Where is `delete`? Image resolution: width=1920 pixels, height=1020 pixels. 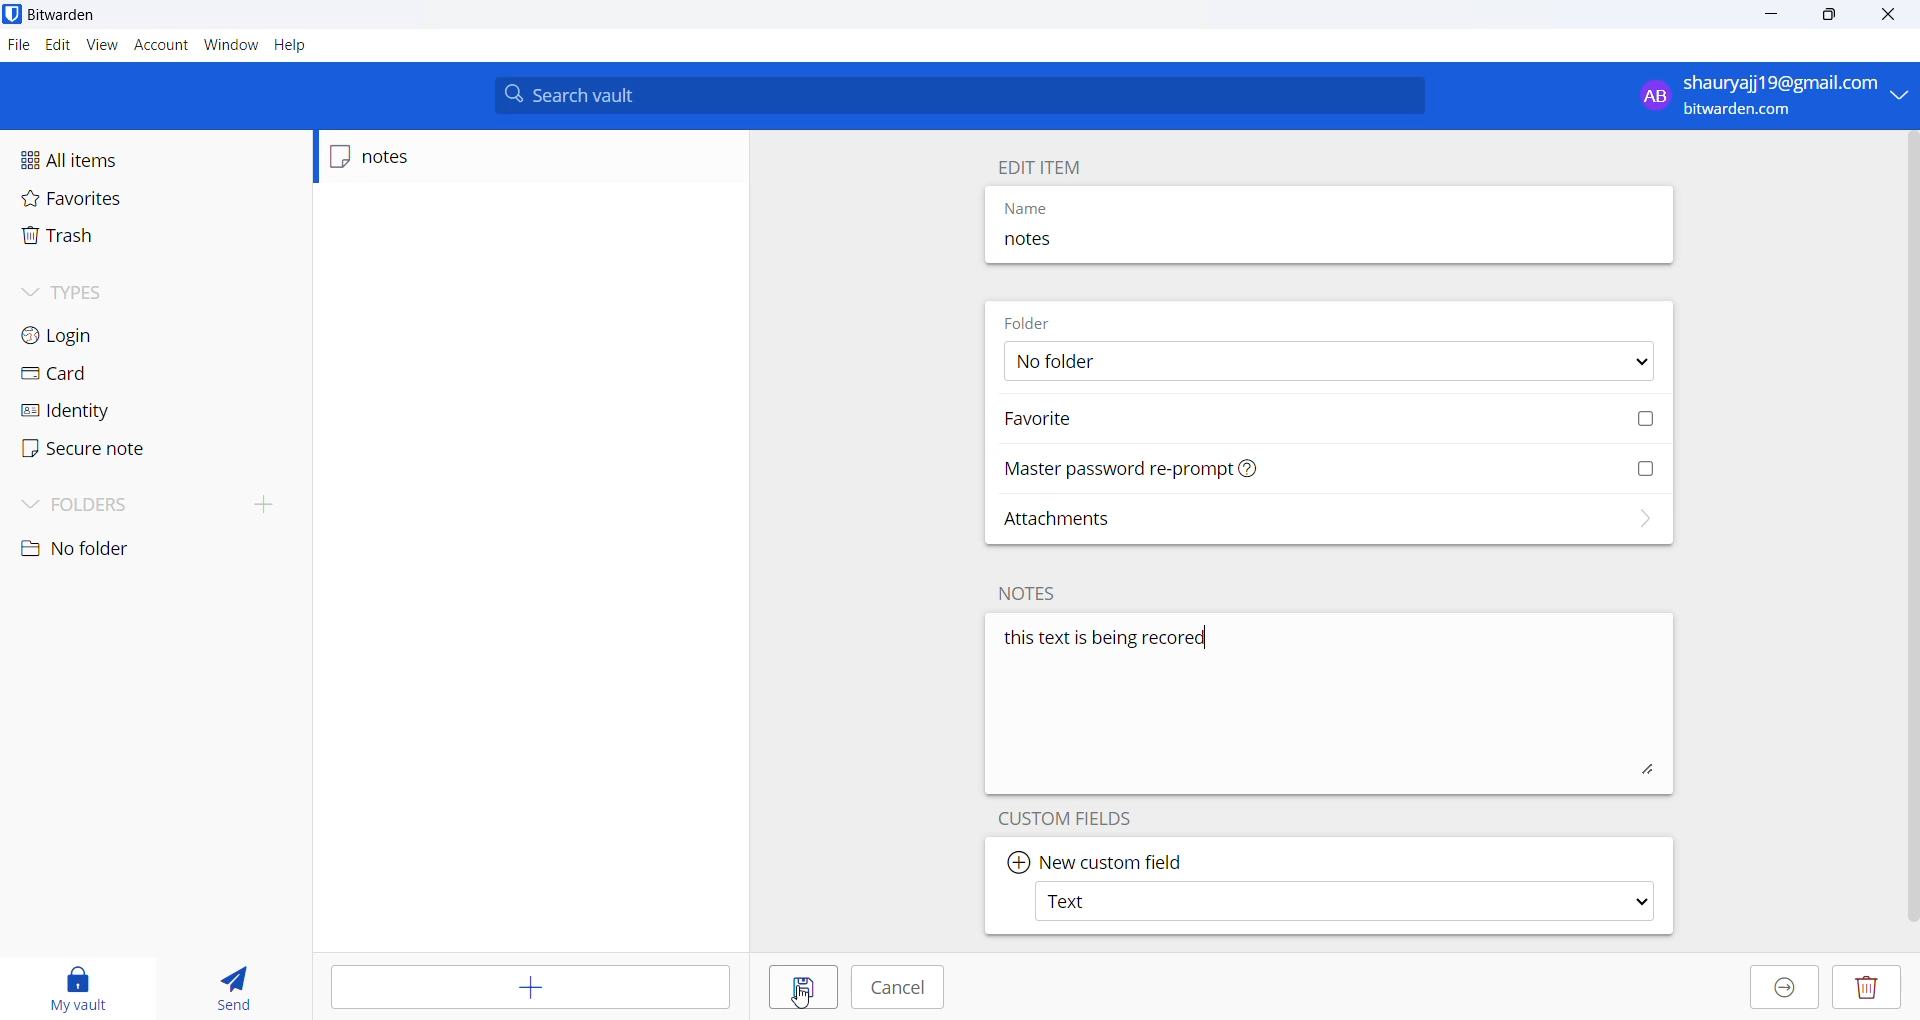
delete is located at coordinates (1869, 989).